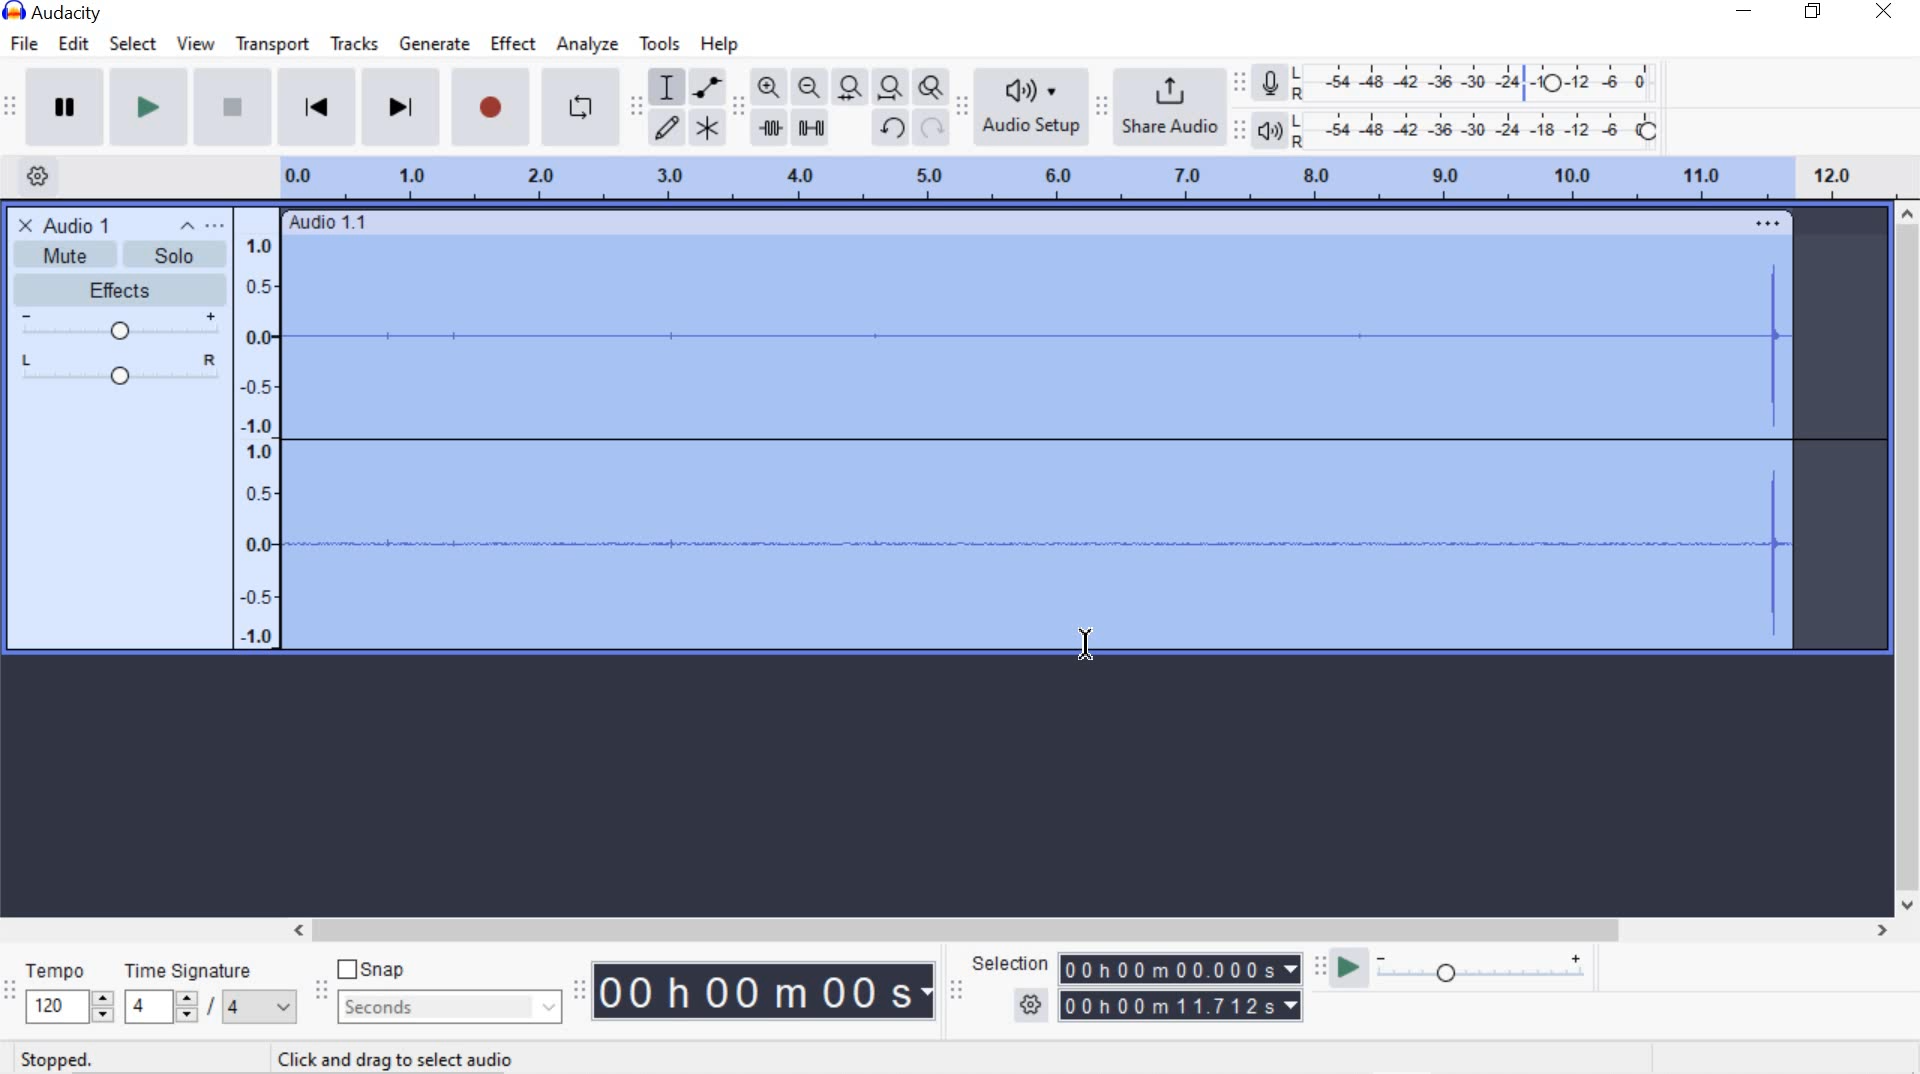  Describe the element at coordinates (66, 107) in the screenshot. I see `Pause` at that location.